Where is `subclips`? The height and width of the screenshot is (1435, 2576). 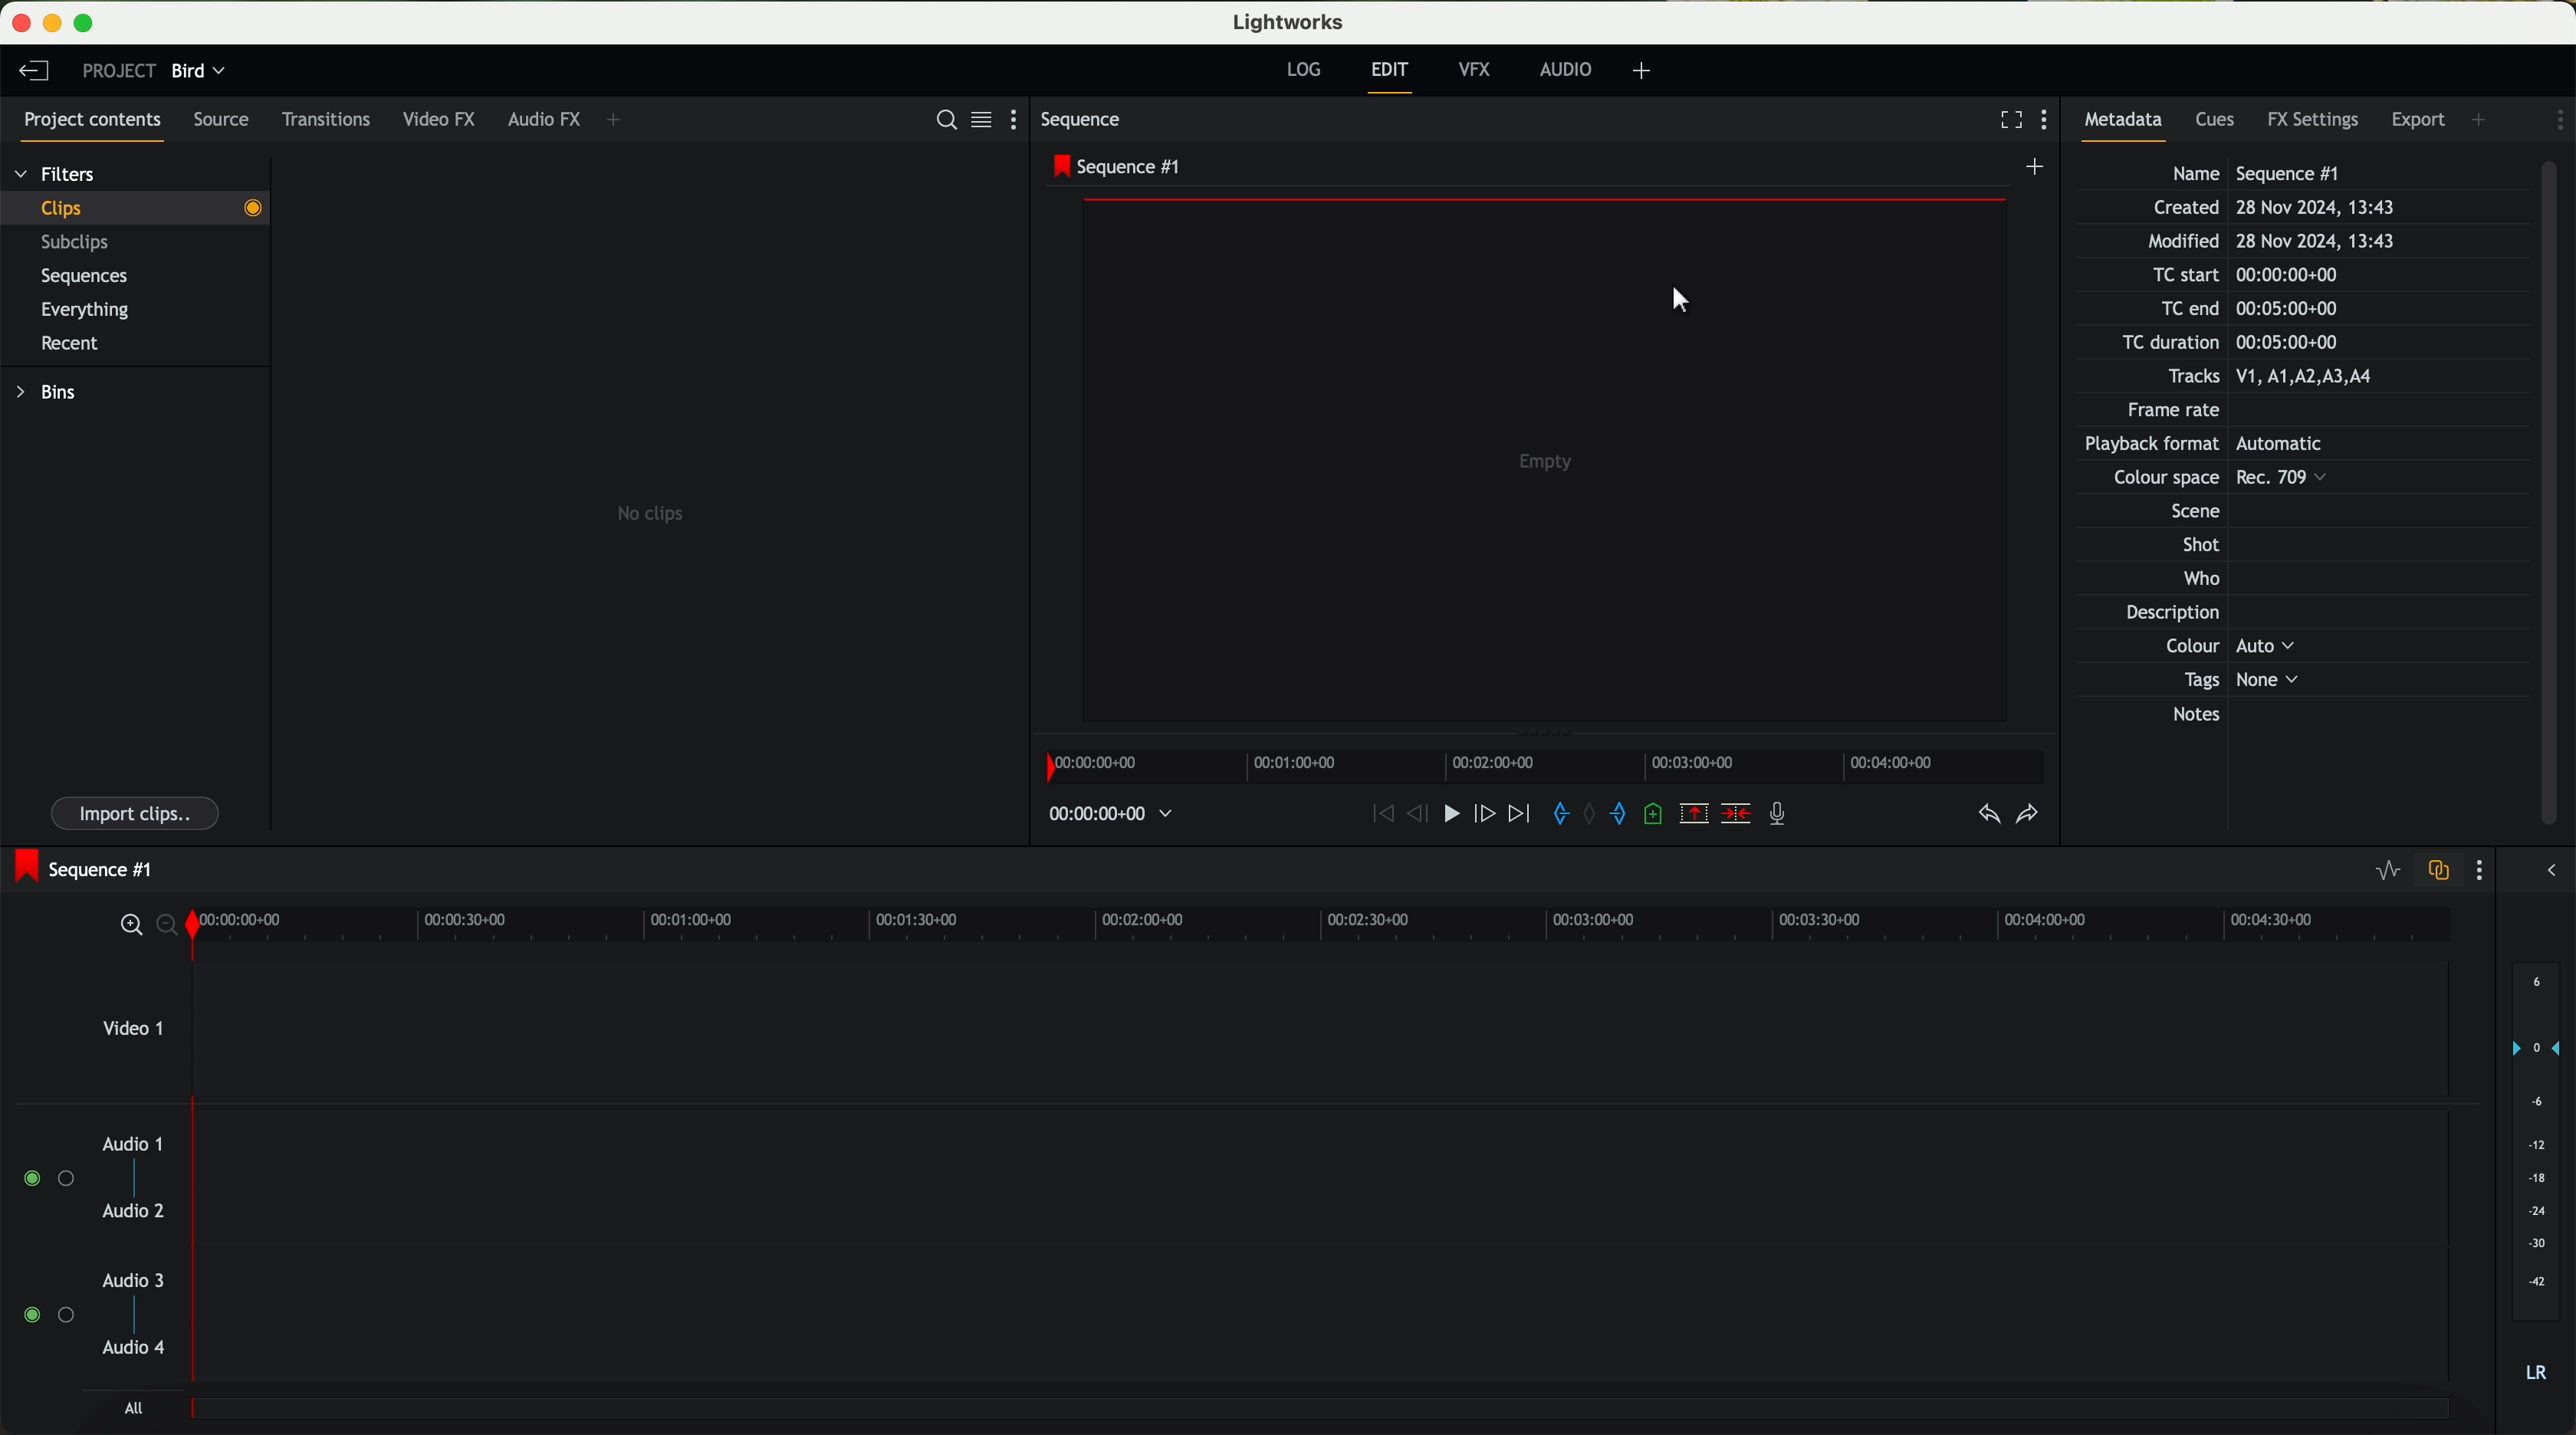
subclips is located at coordinates (84, 243).